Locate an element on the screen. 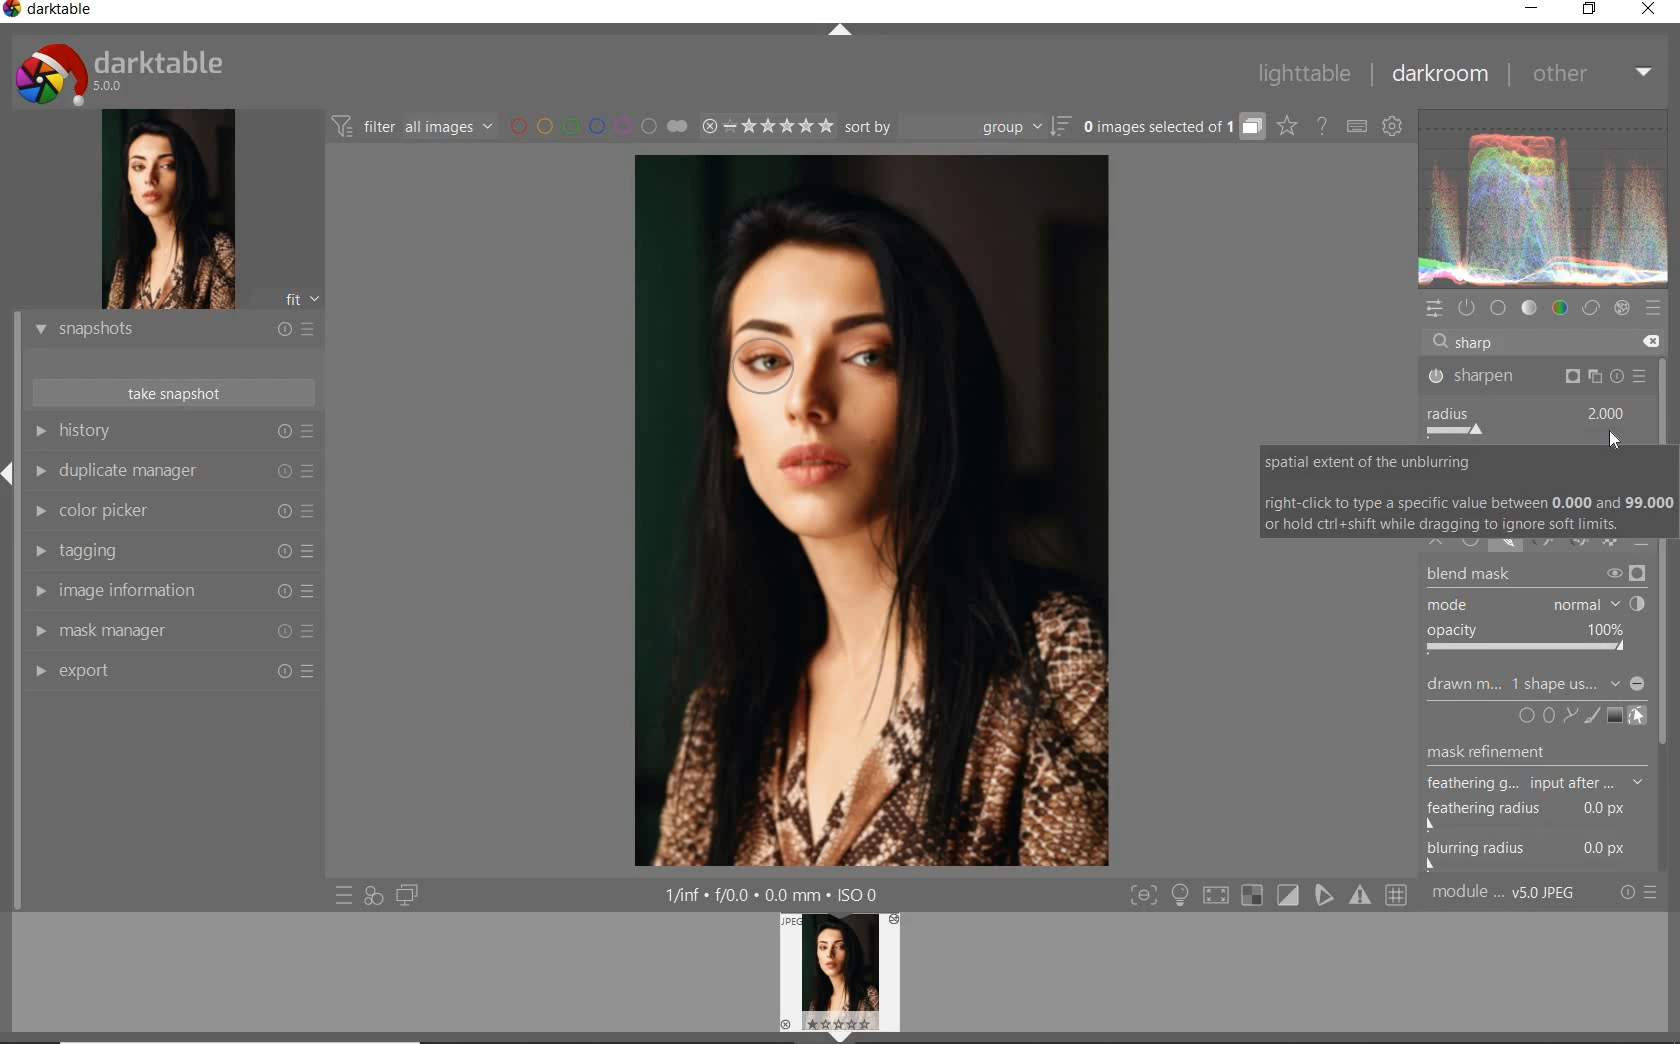 The width and height of the screenshot is (1680, 1044). snapshots is located at coordinates (171, 330).